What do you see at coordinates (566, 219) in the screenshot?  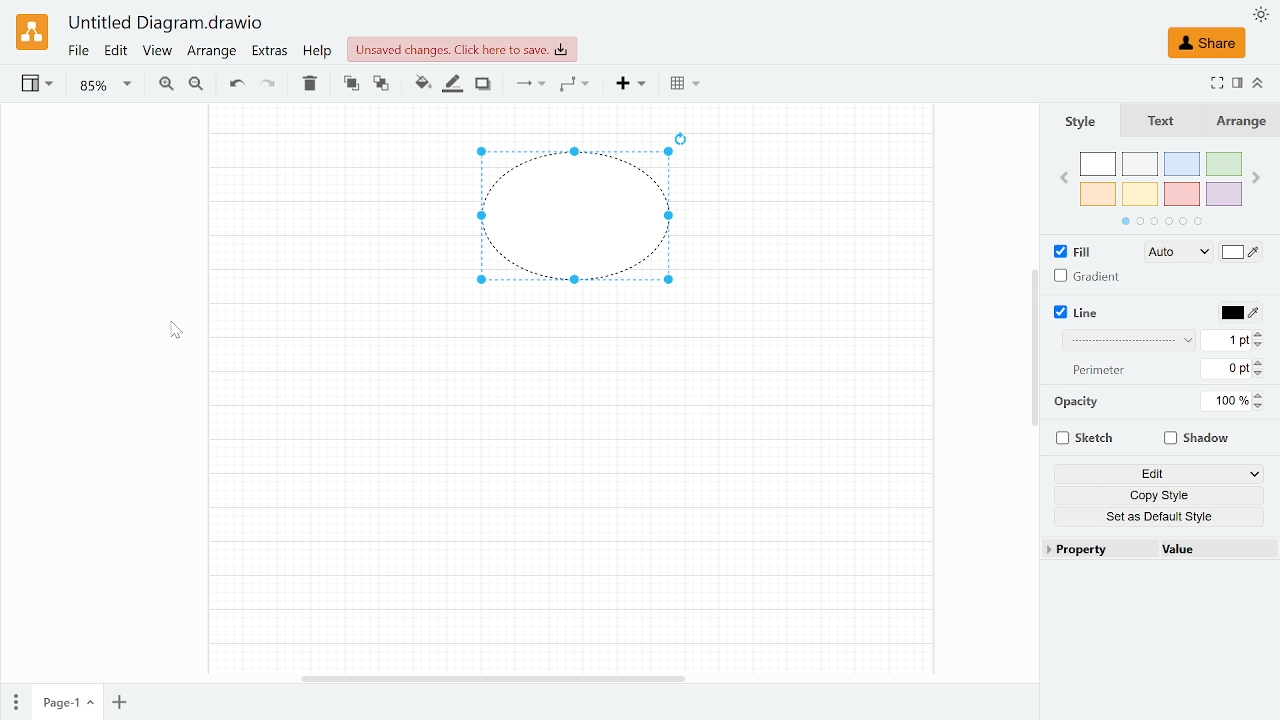 I see `Current selected shape` at bounding box center [566, 219].